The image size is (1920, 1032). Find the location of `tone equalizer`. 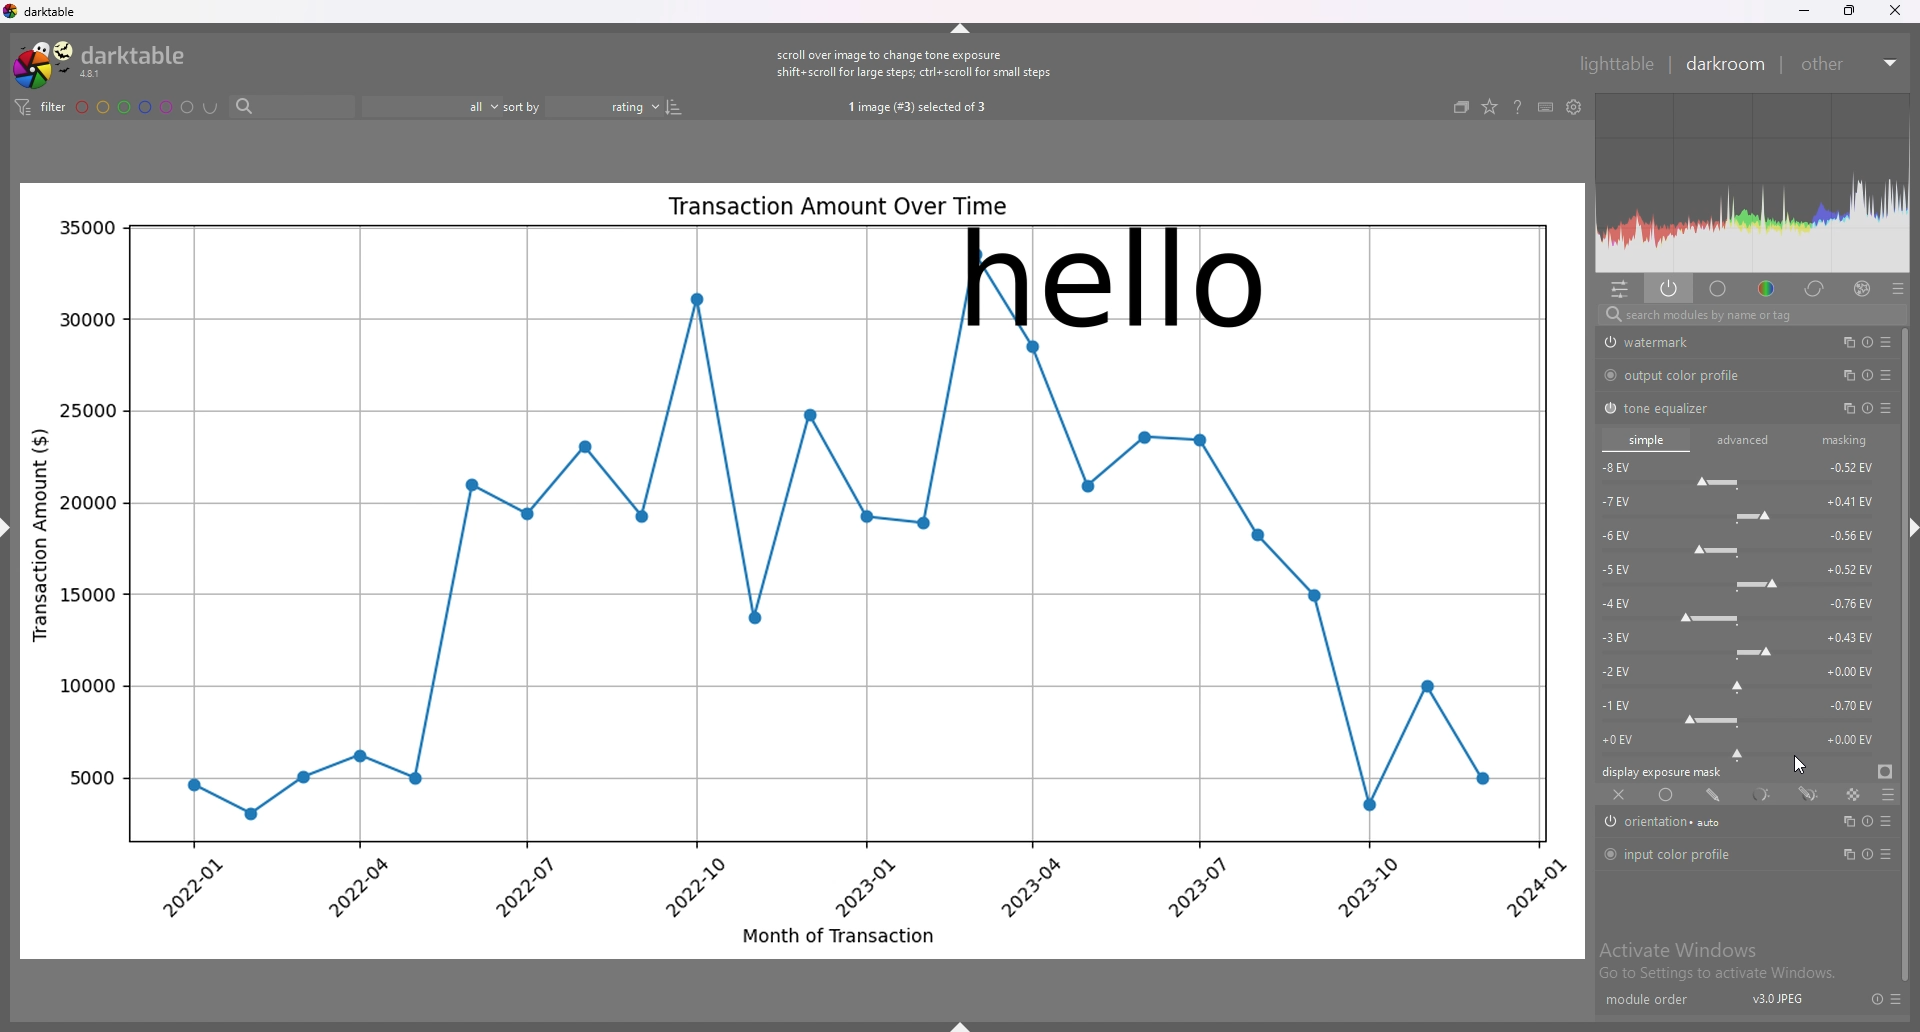

tone equalizer is located at coordinates (1671, 409).